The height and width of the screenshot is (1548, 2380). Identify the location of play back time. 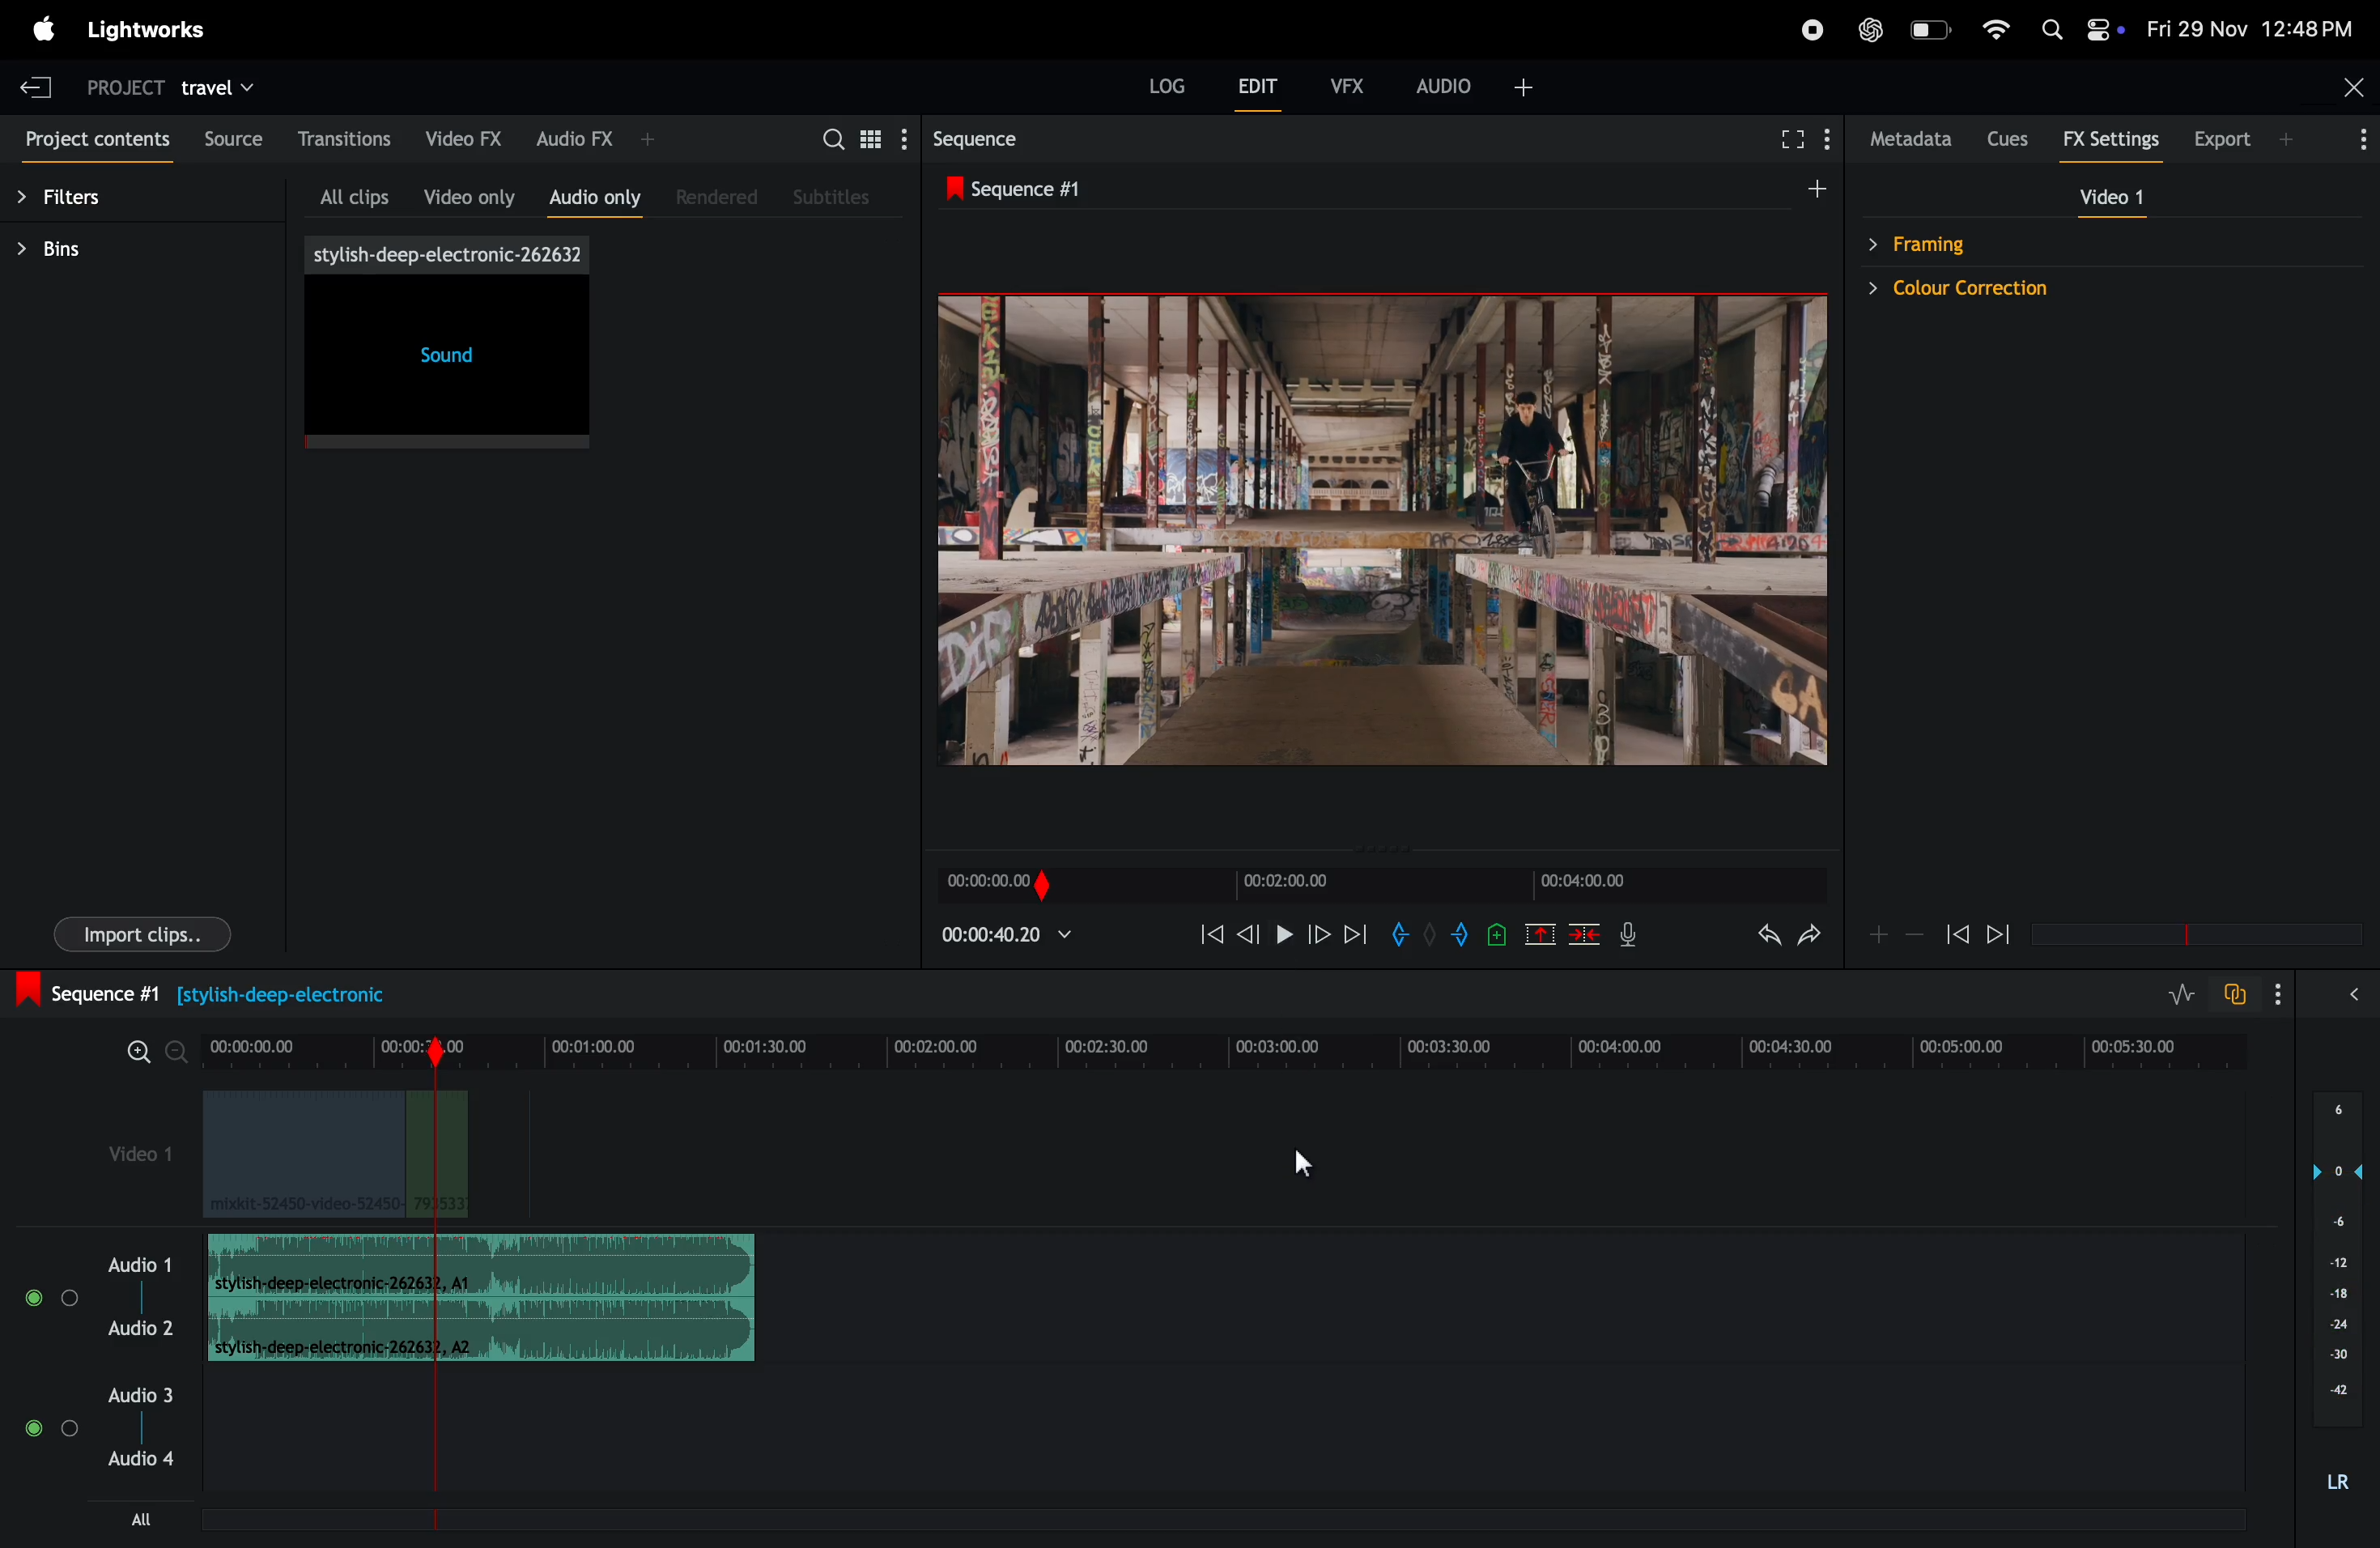
(1008, 934).